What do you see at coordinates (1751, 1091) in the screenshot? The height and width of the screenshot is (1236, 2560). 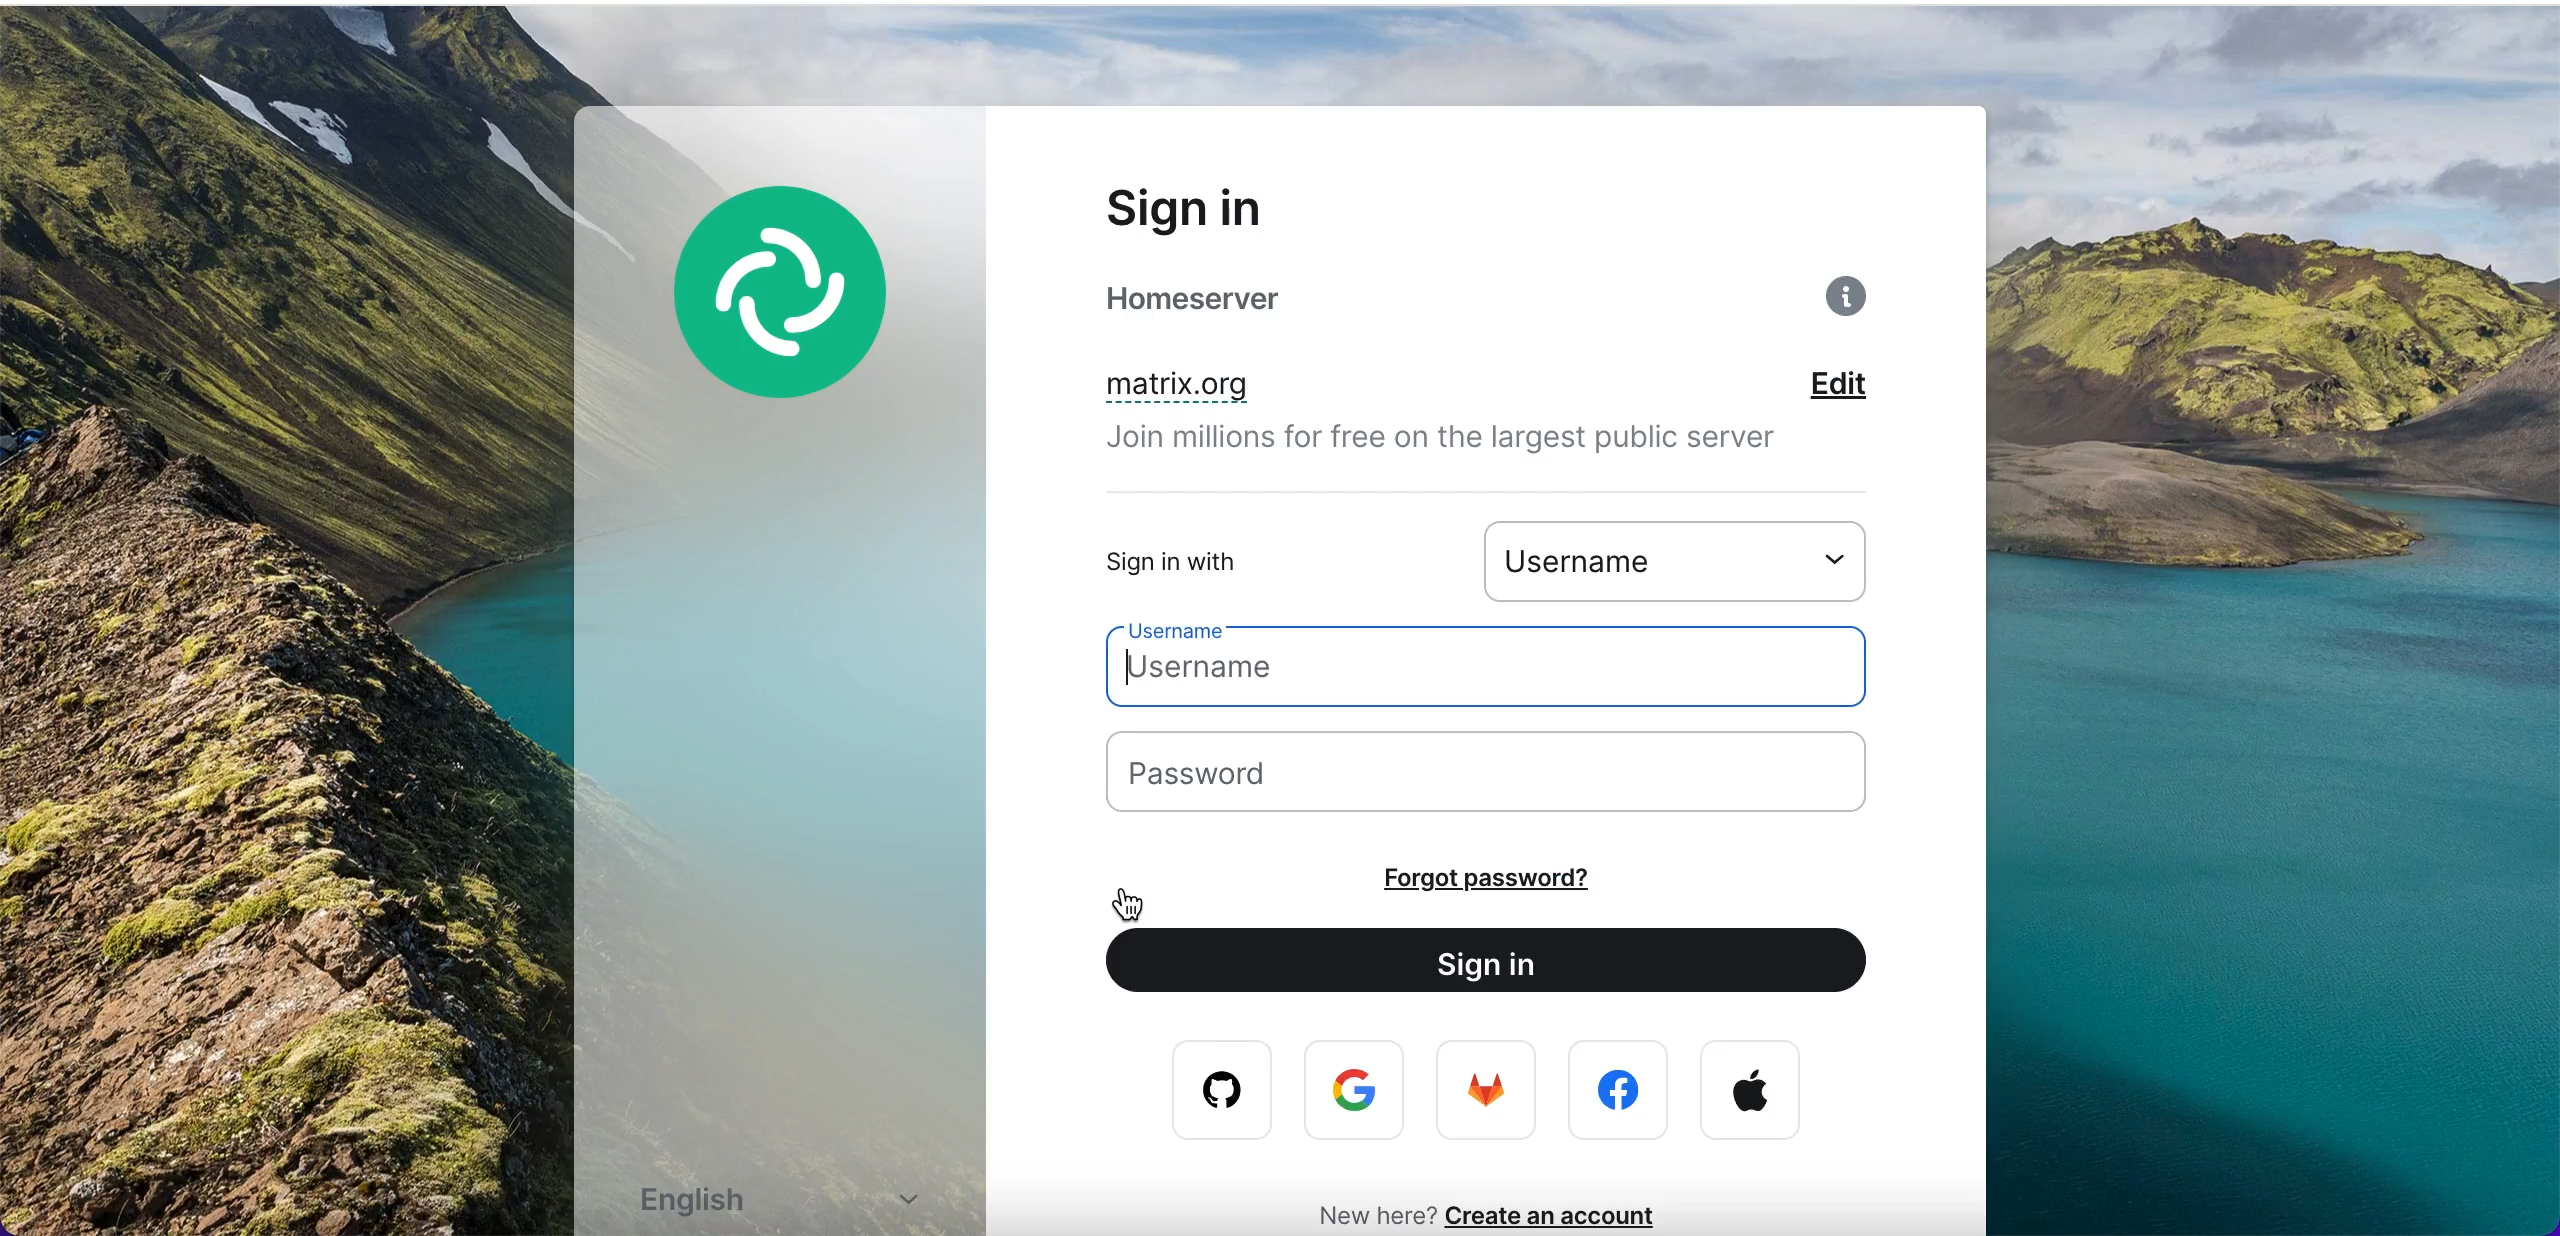 I see `apple logo` at bounding box center [1751, 1091].